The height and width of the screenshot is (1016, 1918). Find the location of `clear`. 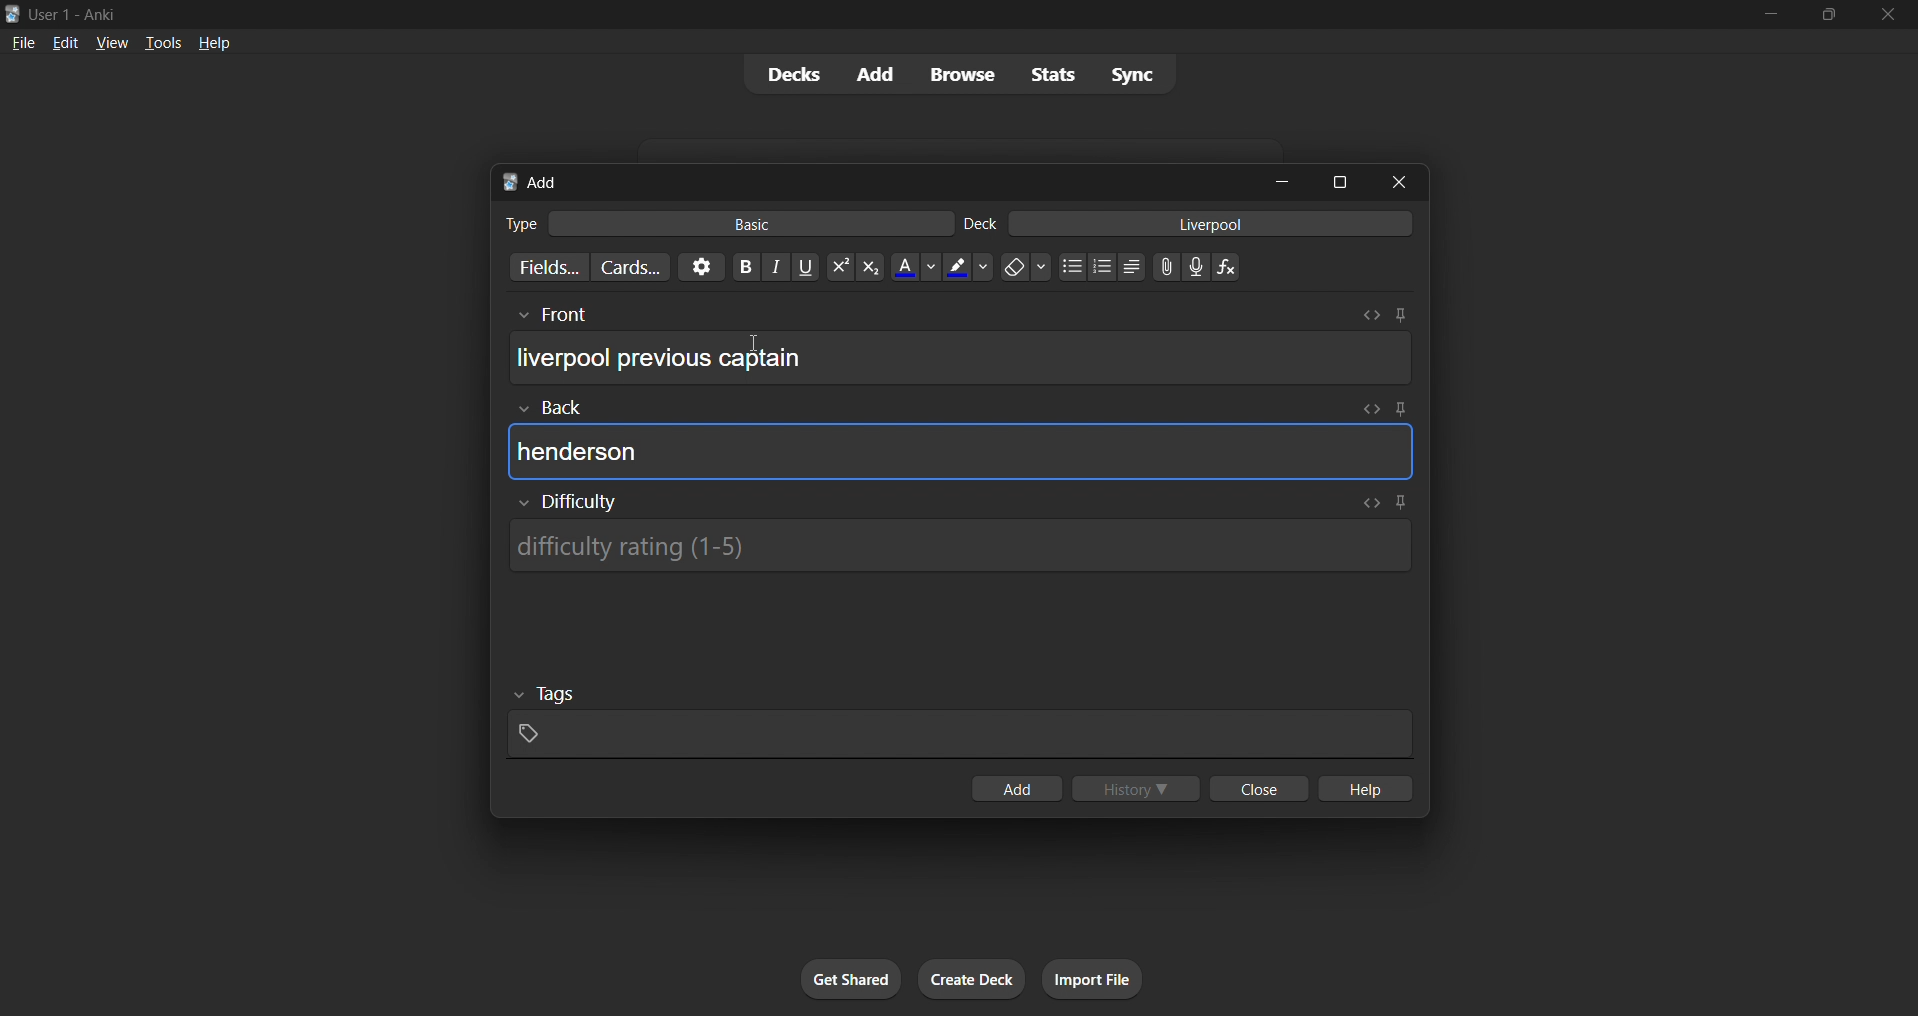

clear is located at coordinates (1025, 266).